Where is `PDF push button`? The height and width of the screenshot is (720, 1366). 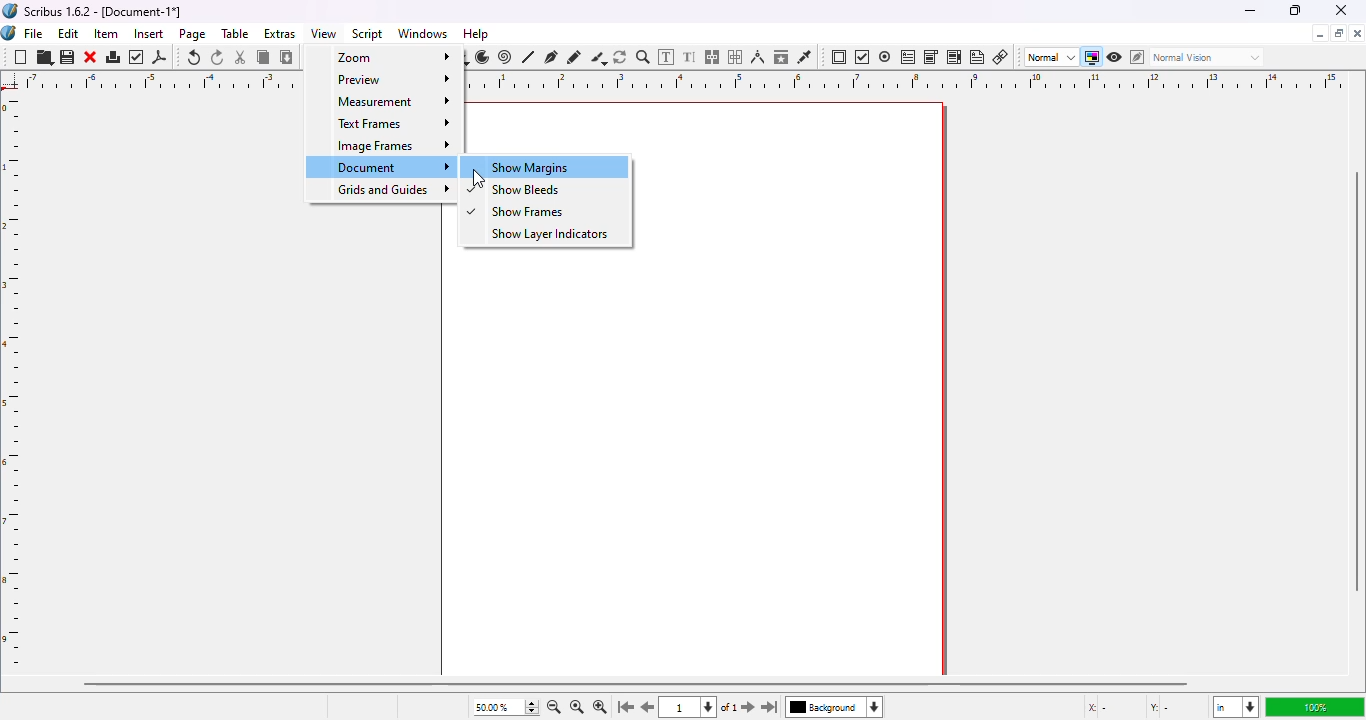 PDF push button is located at coordinates (839, 57).